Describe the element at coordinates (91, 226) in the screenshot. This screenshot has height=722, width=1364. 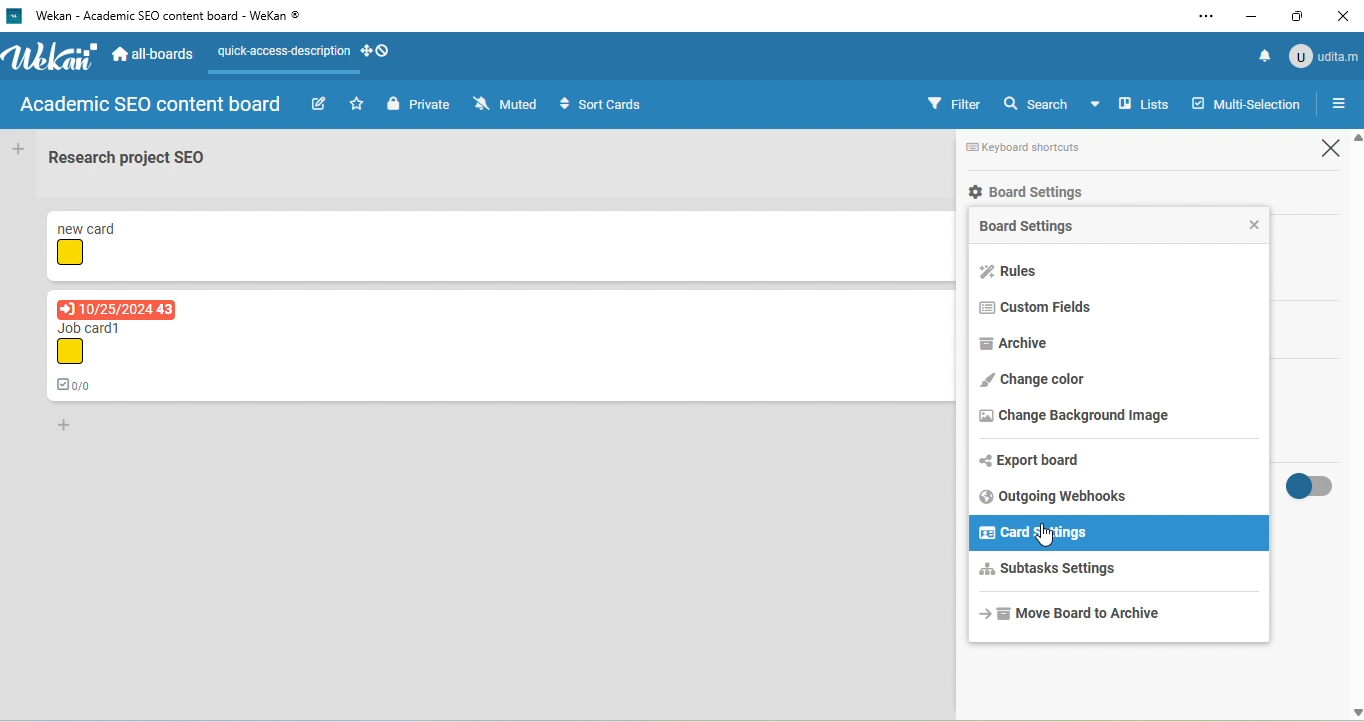
I see `new card` at that location.